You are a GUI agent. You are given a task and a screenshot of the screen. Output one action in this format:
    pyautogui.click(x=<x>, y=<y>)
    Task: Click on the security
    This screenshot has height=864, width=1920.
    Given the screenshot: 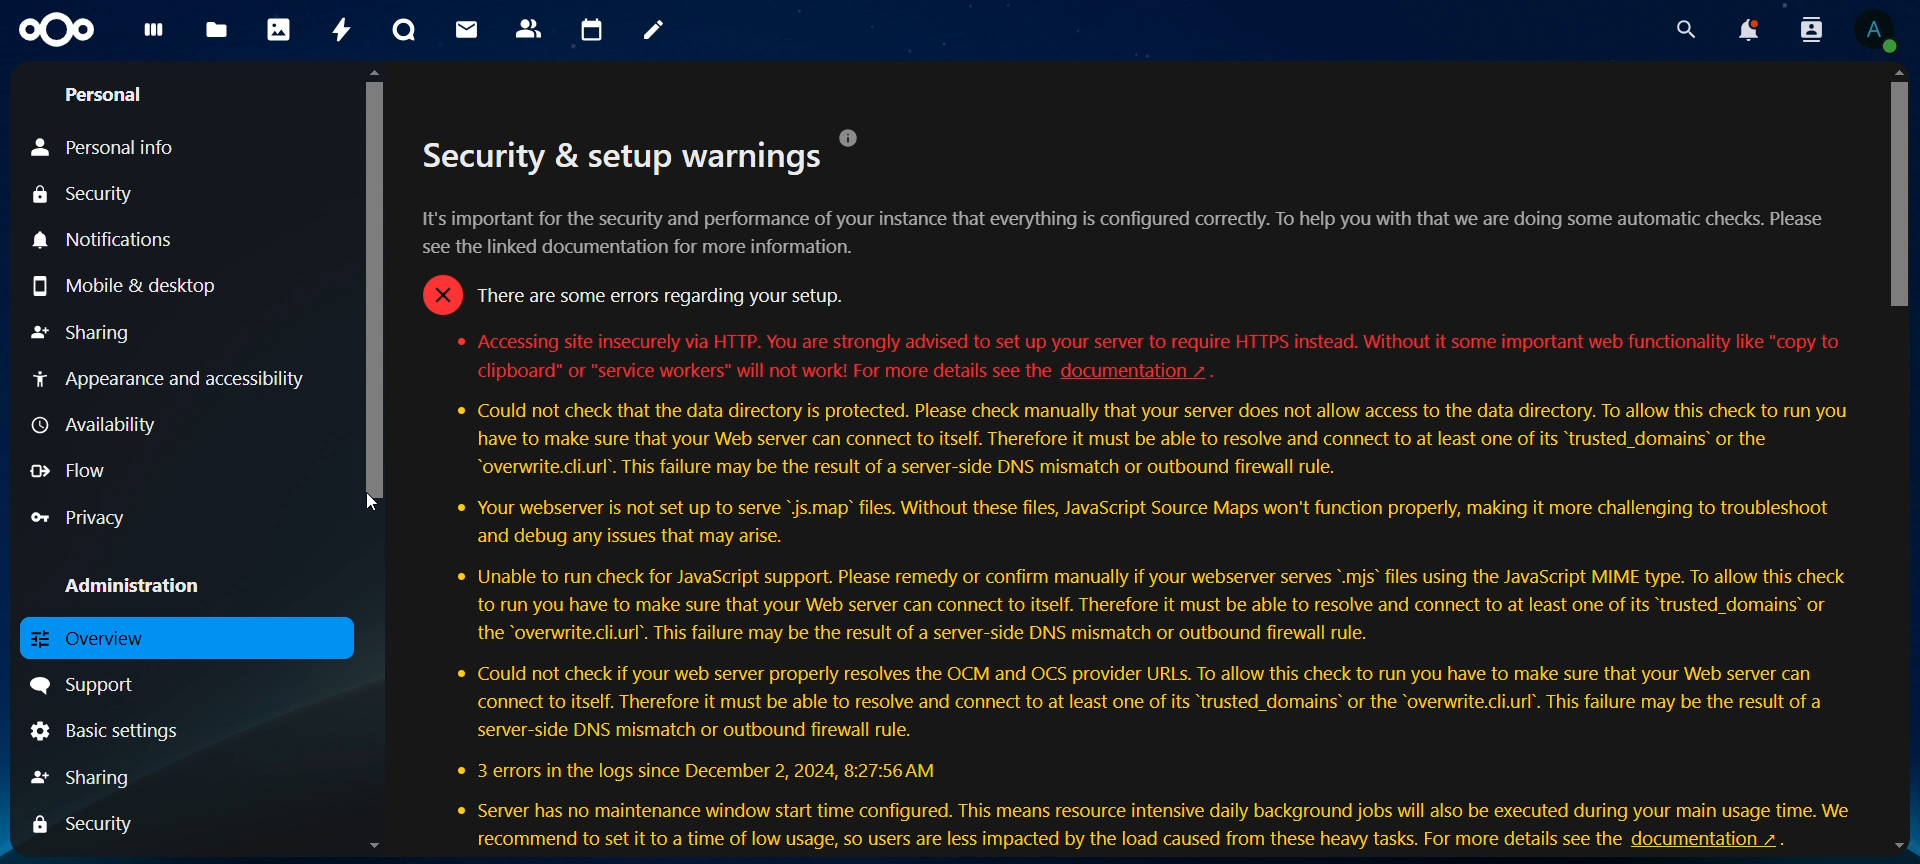 What is the action you would take?
    pyautogui.click(x=89, y=196)
    